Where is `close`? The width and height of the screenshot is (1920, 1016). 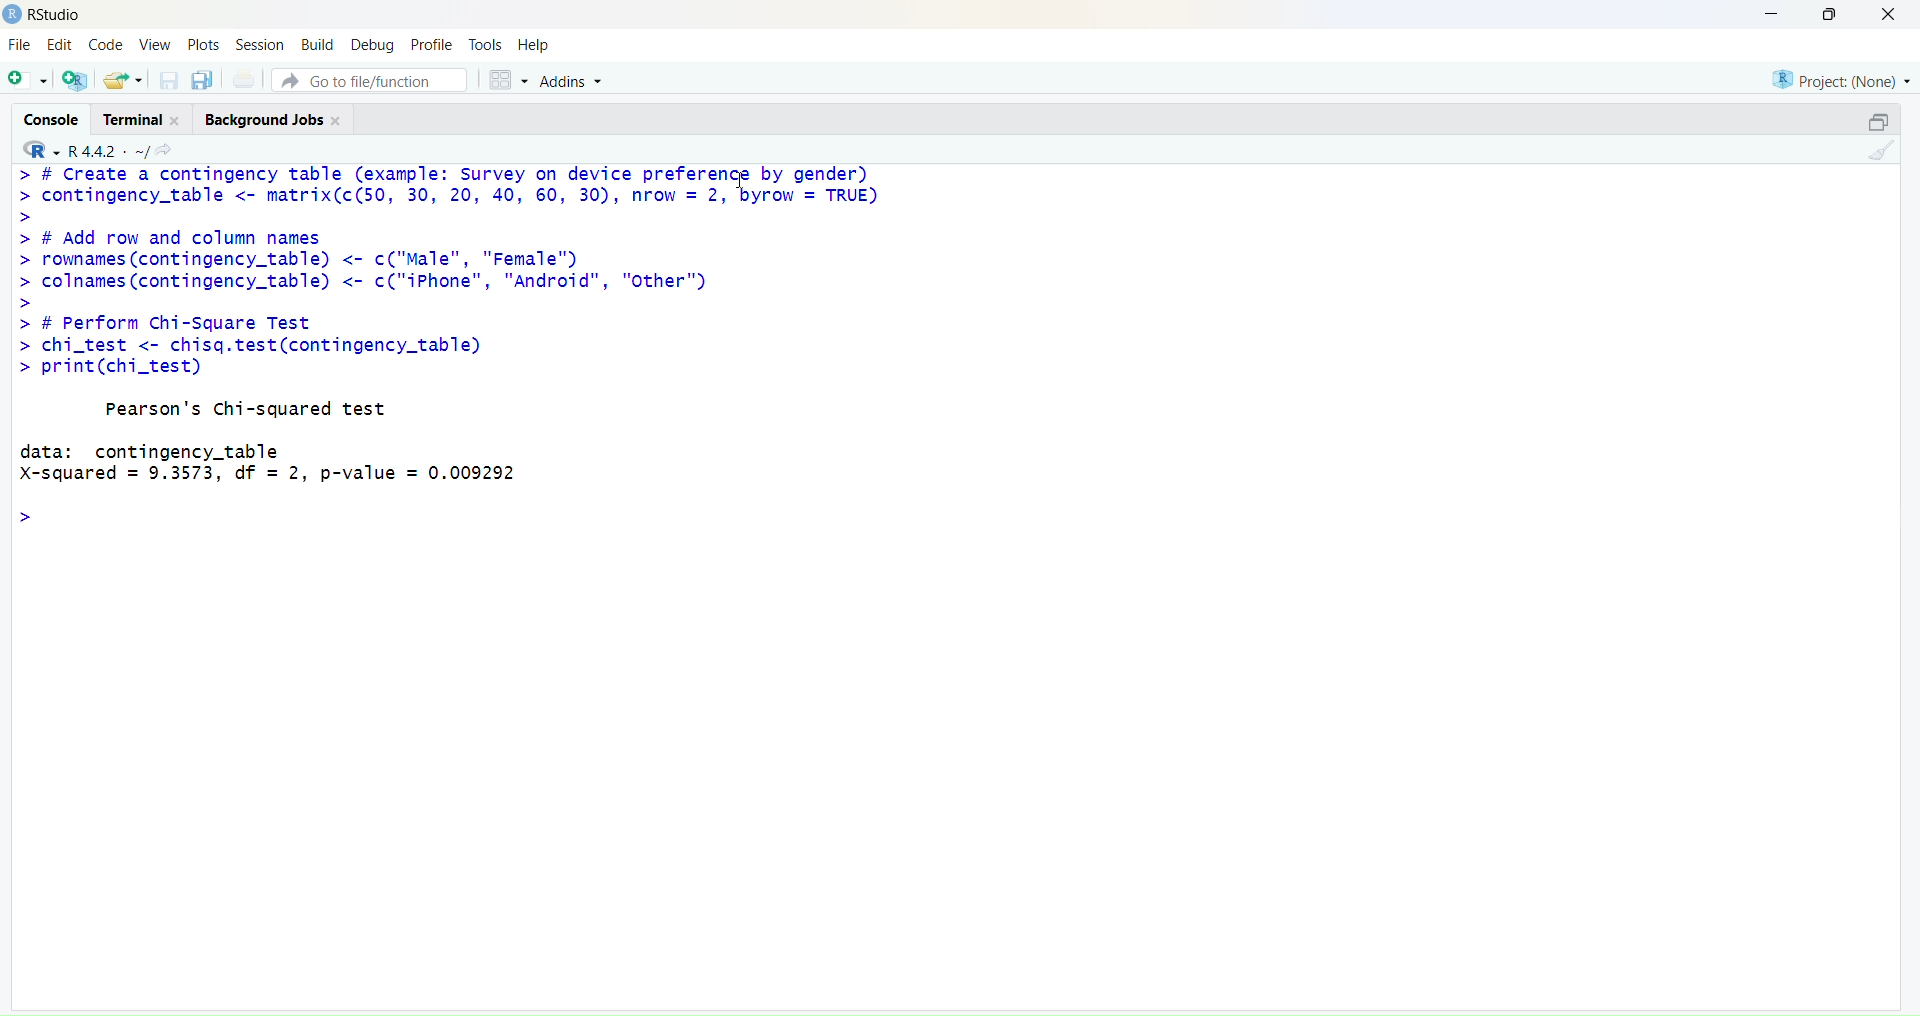
close is located at coordinates (177, 121).